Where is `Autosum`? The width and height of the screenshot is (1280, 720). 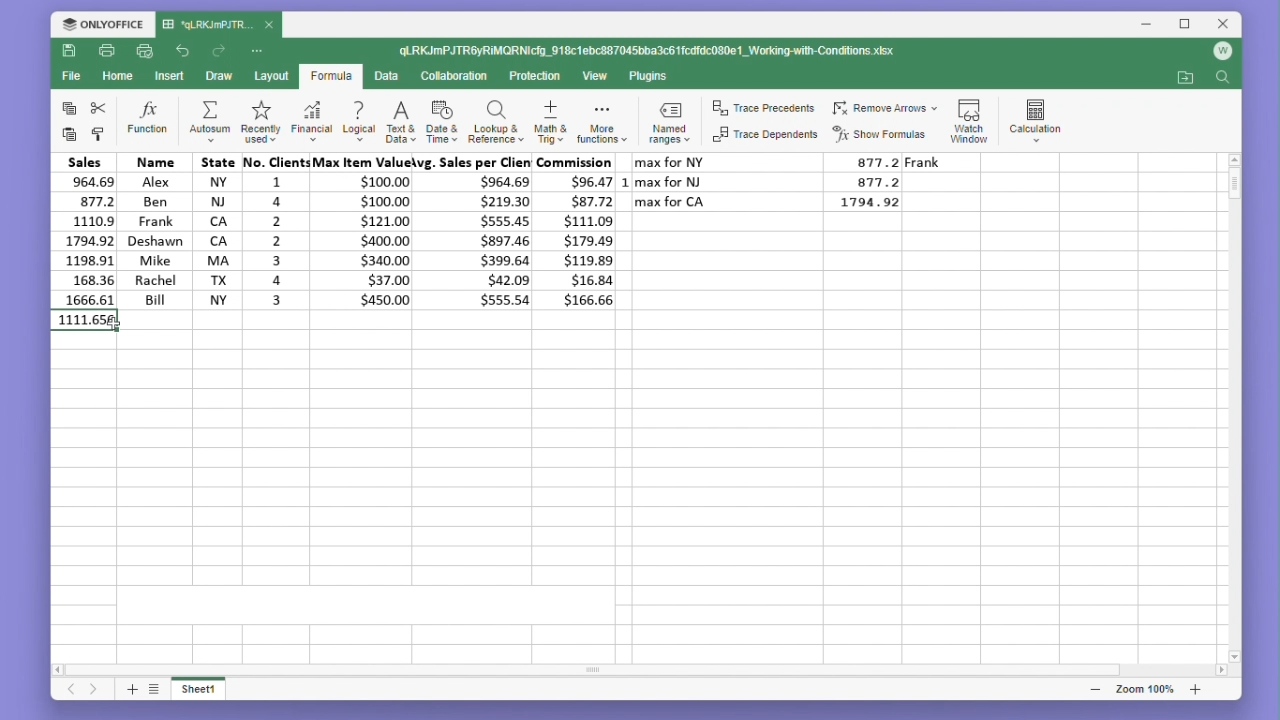 Autosum is located at coordinates (210, 117).